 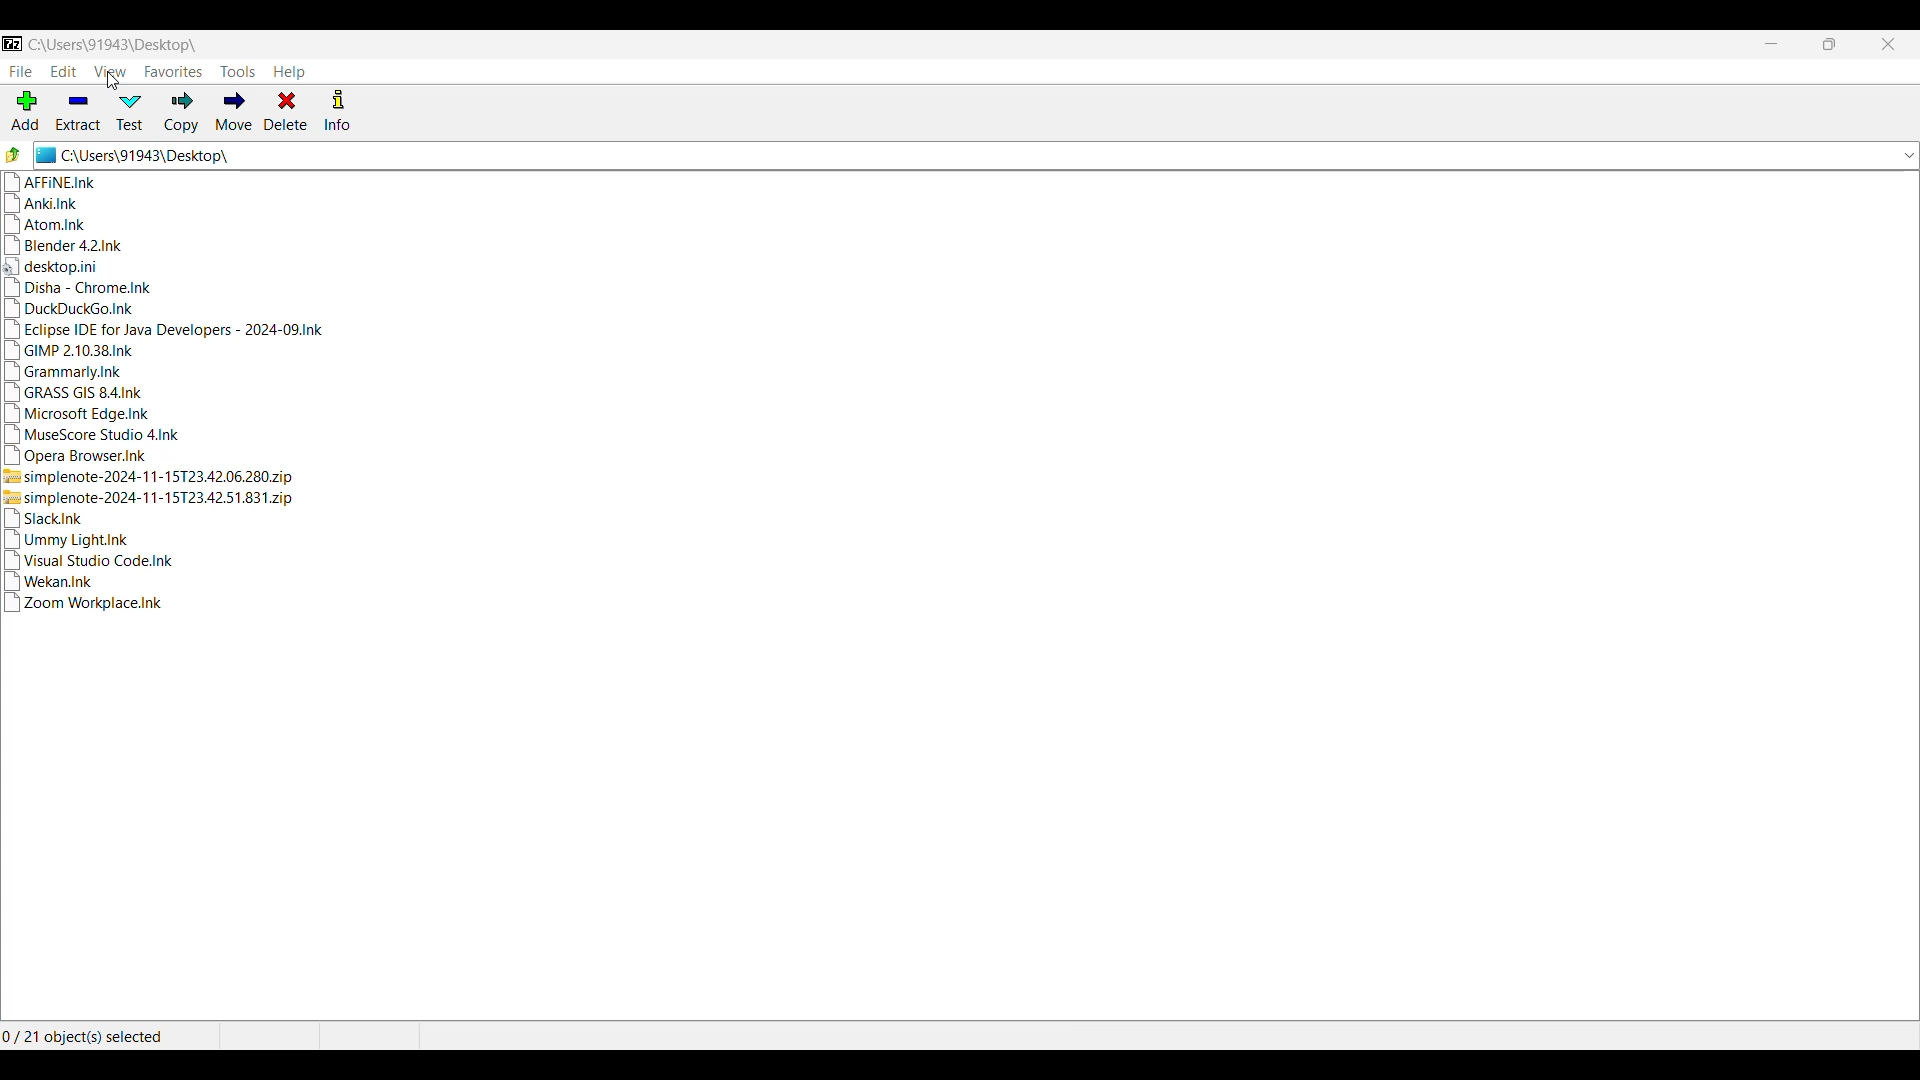 What do you see at coordinates (51, 182) in the screenshot?
I see `AFFINE.Ink` at bounding box center [51, 182].